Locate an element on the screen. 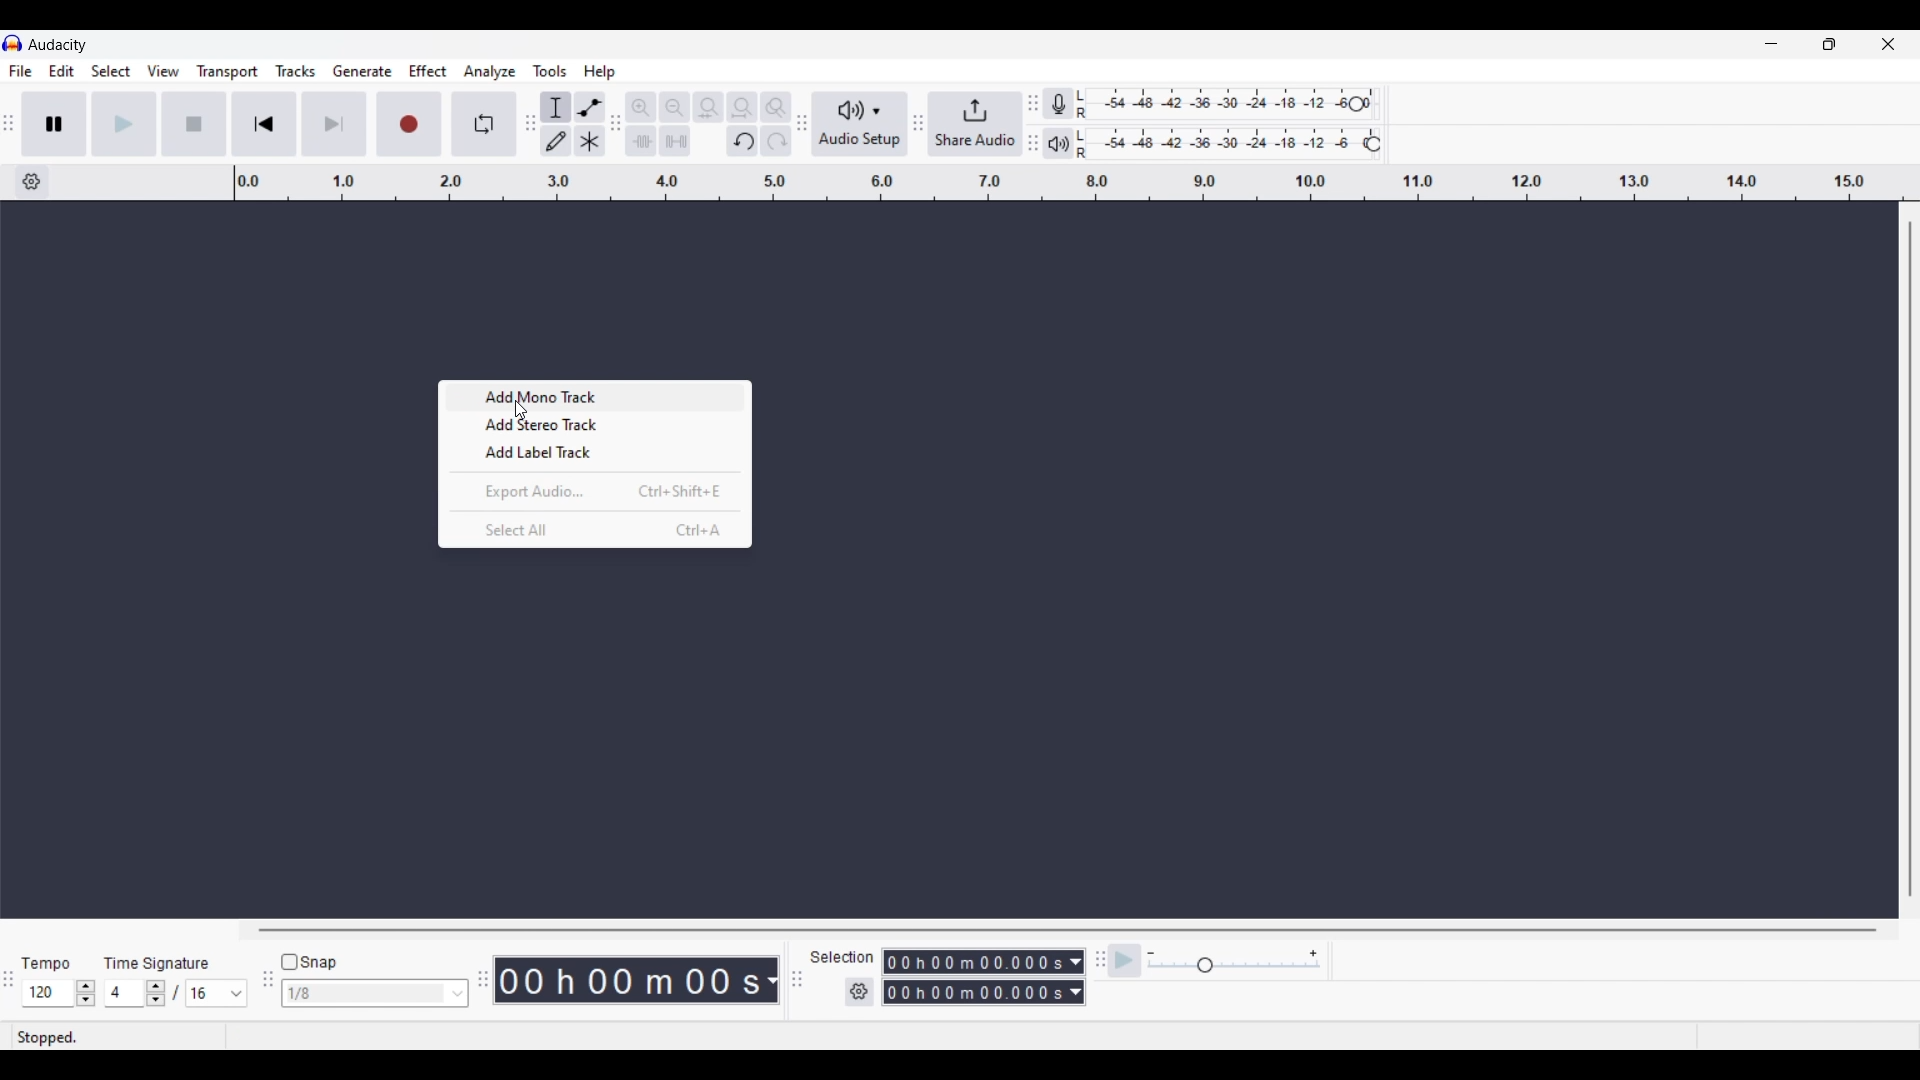 This screenshot has width=1920, height=1080. Vertical slide bar is located at coordinates (1909, 559).